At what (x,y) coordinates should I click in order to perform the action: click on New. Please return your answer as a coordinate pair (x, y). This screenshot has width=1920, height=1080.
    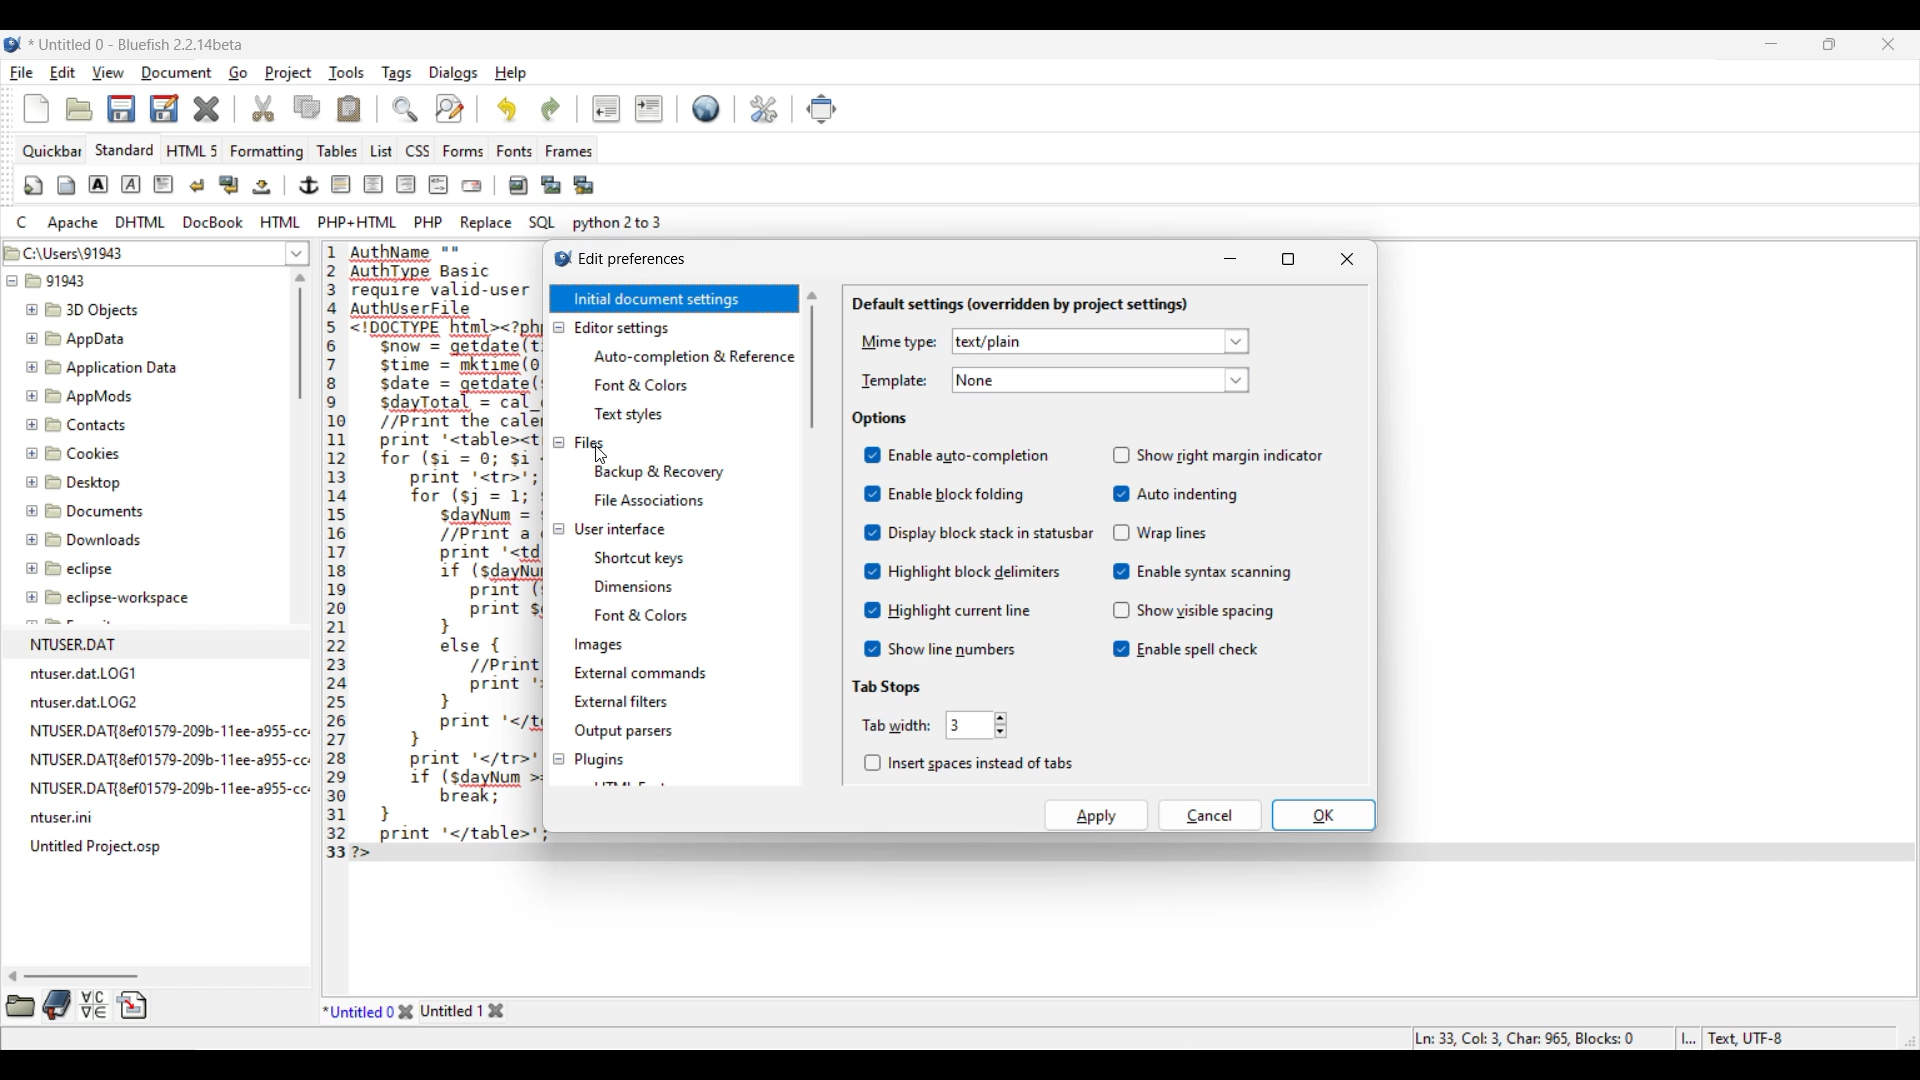
    Looking at the image, I should click on (36, 108).